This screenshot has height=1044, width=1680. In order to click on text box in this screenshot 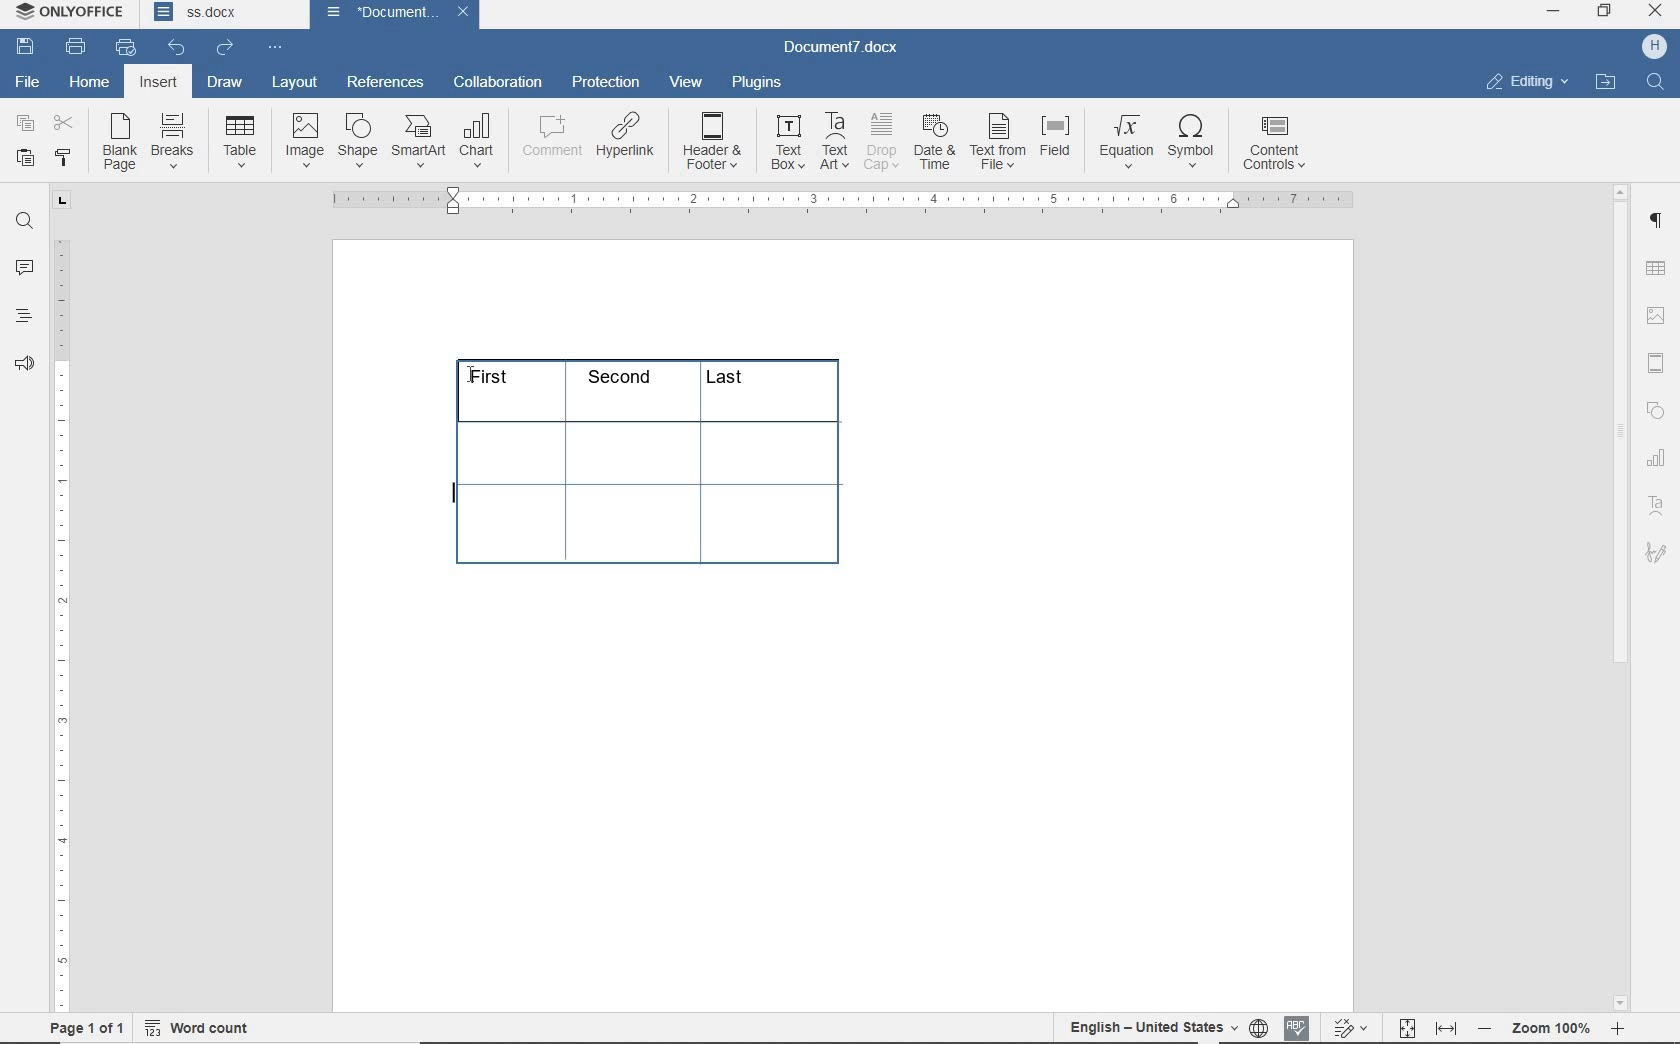, I will do `click(786, 142)`.